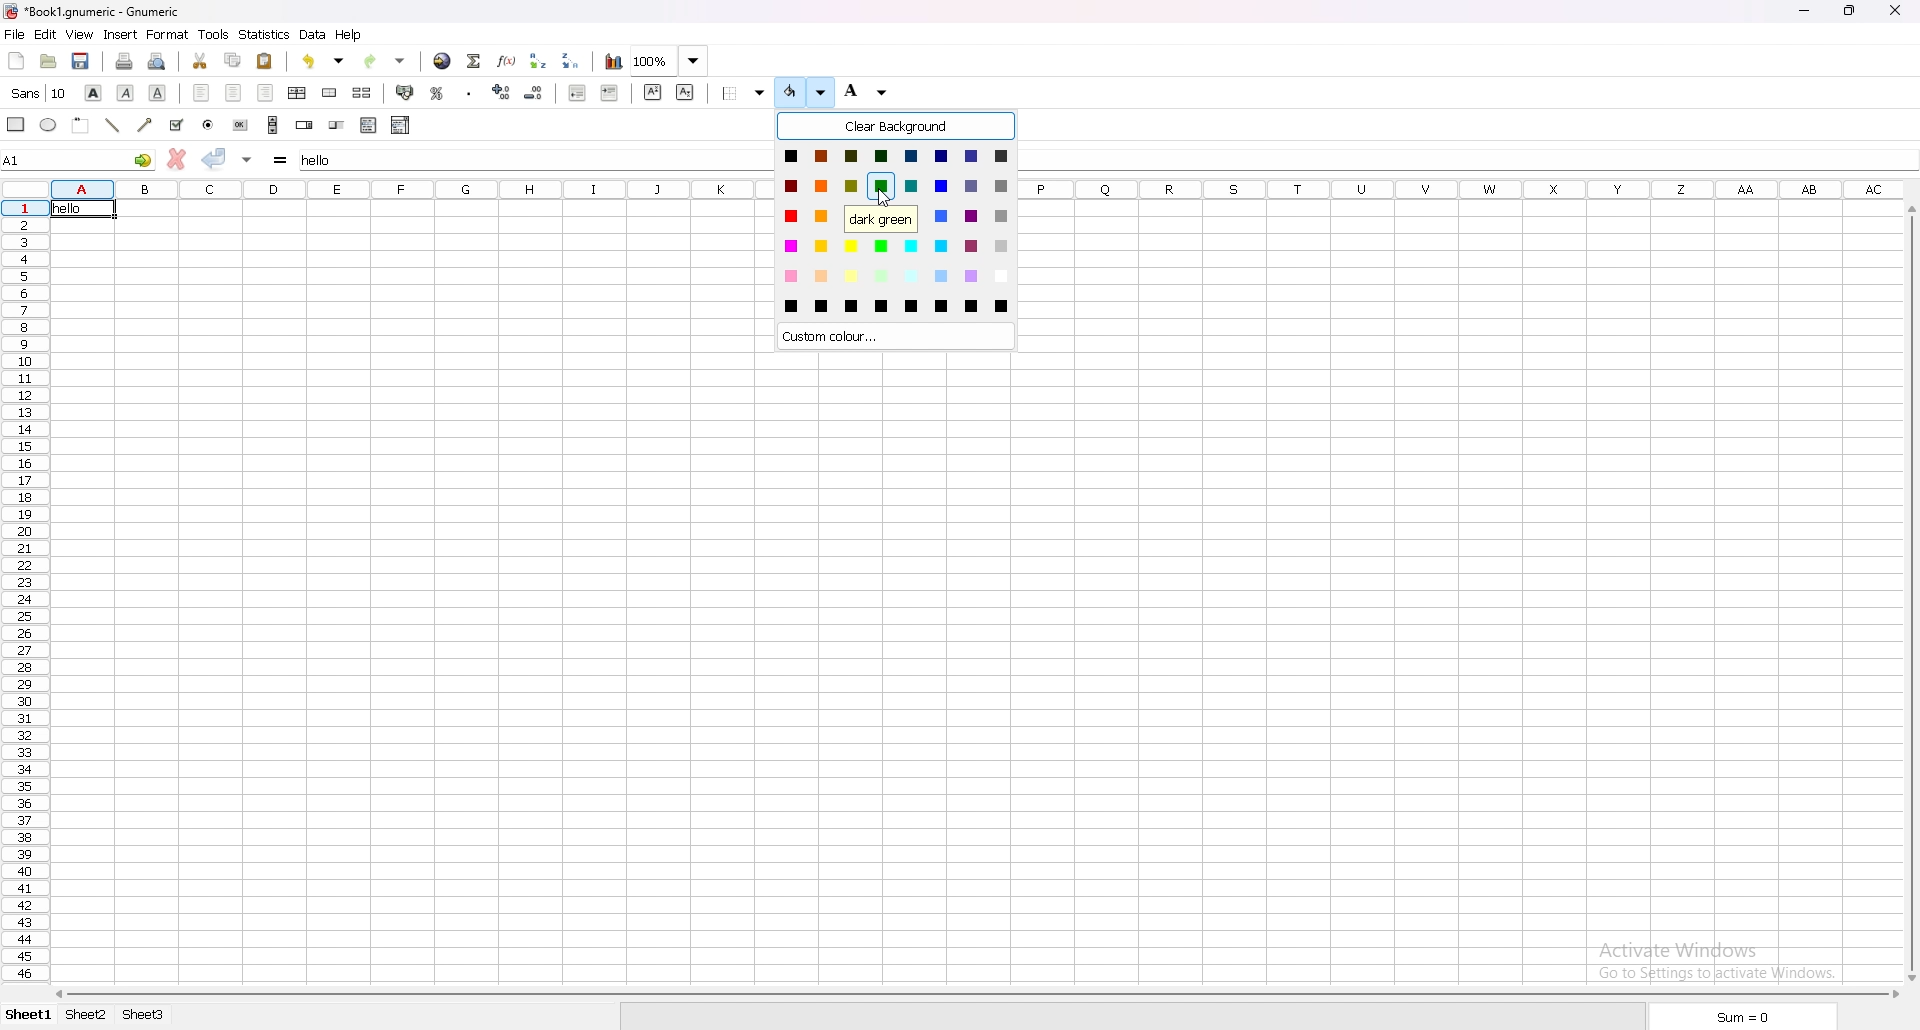 This screenshot has height=1030, width=1920. What do you see at coordinates (405, 92) in the screenshot?
I see `accounting` at bounding box center [405, 92].